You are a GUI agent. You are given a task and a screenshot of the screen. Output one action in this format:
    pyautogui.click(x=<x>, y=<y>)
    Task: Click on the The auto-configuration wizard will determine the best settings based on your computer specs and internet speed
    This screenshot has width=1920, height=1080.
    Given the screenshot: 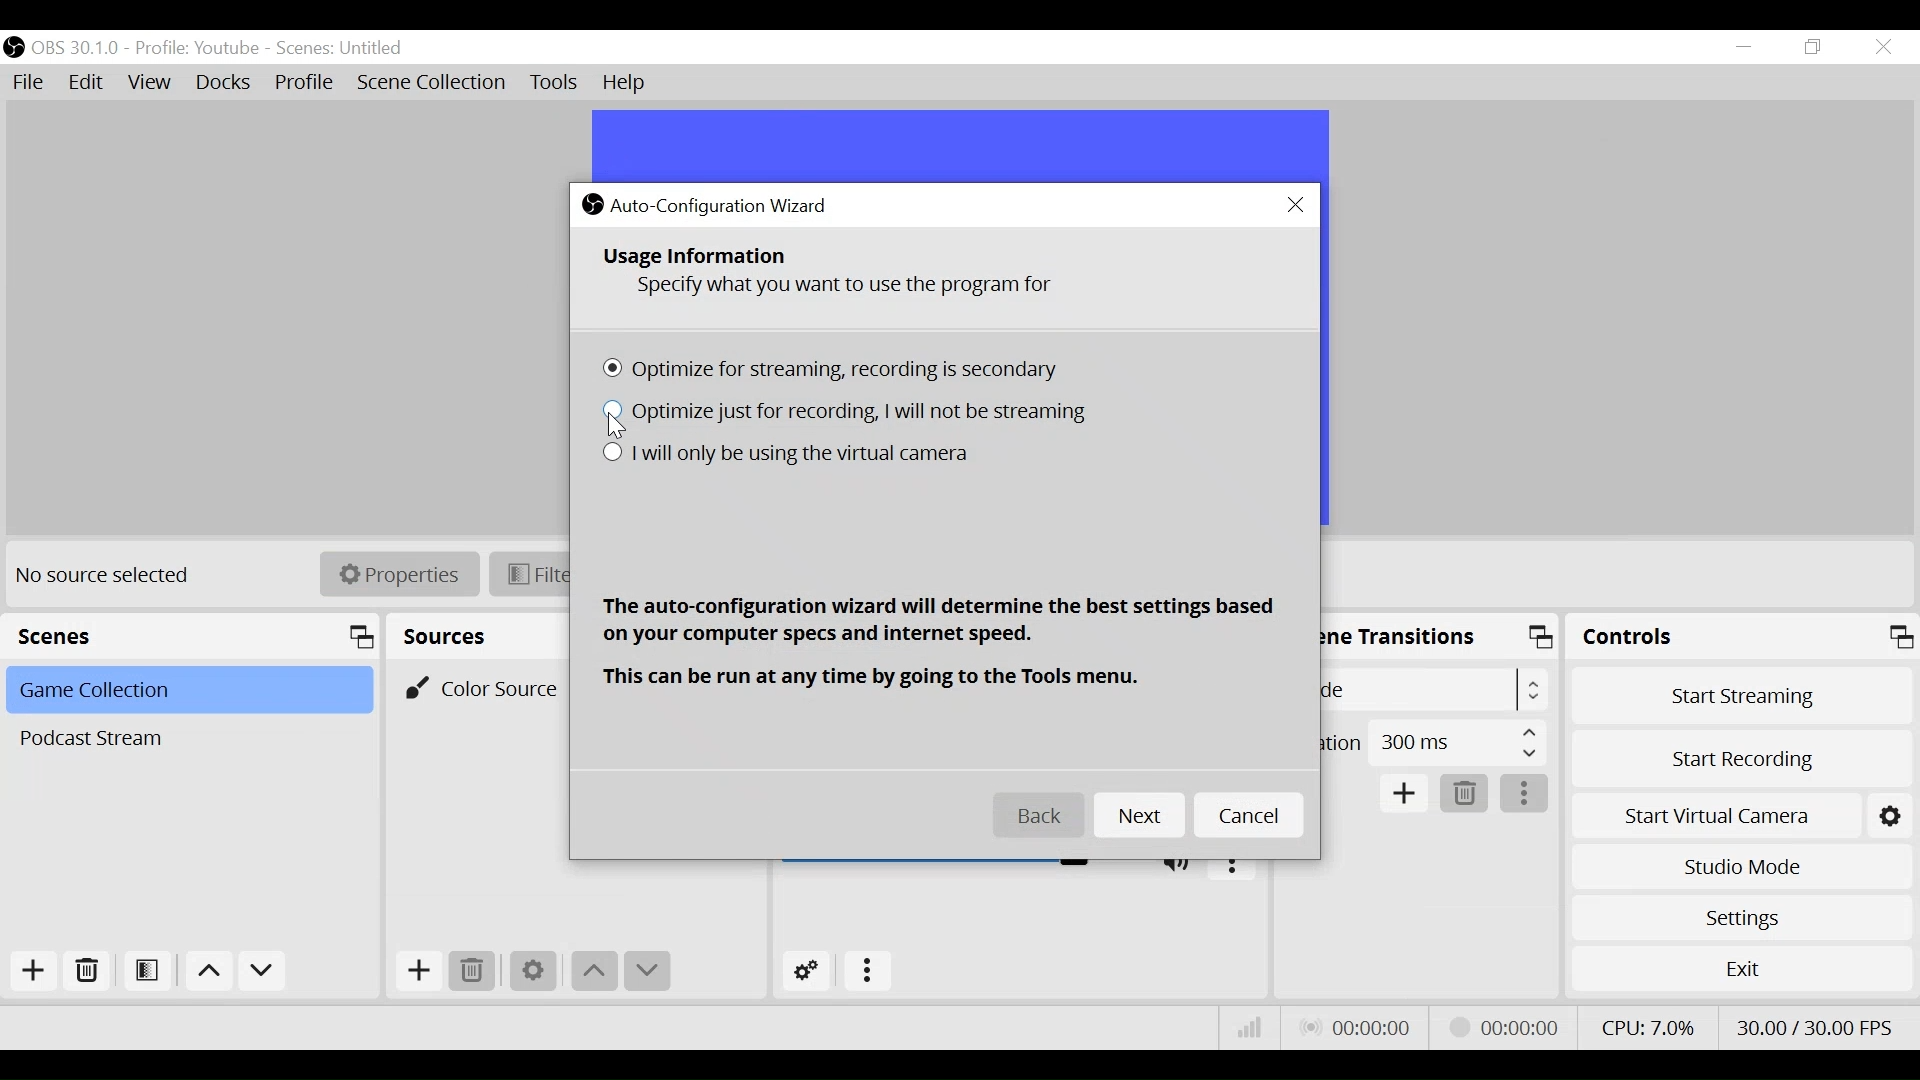 What is the action you would take?
    pyautogui.click(x=940, y=622)
    